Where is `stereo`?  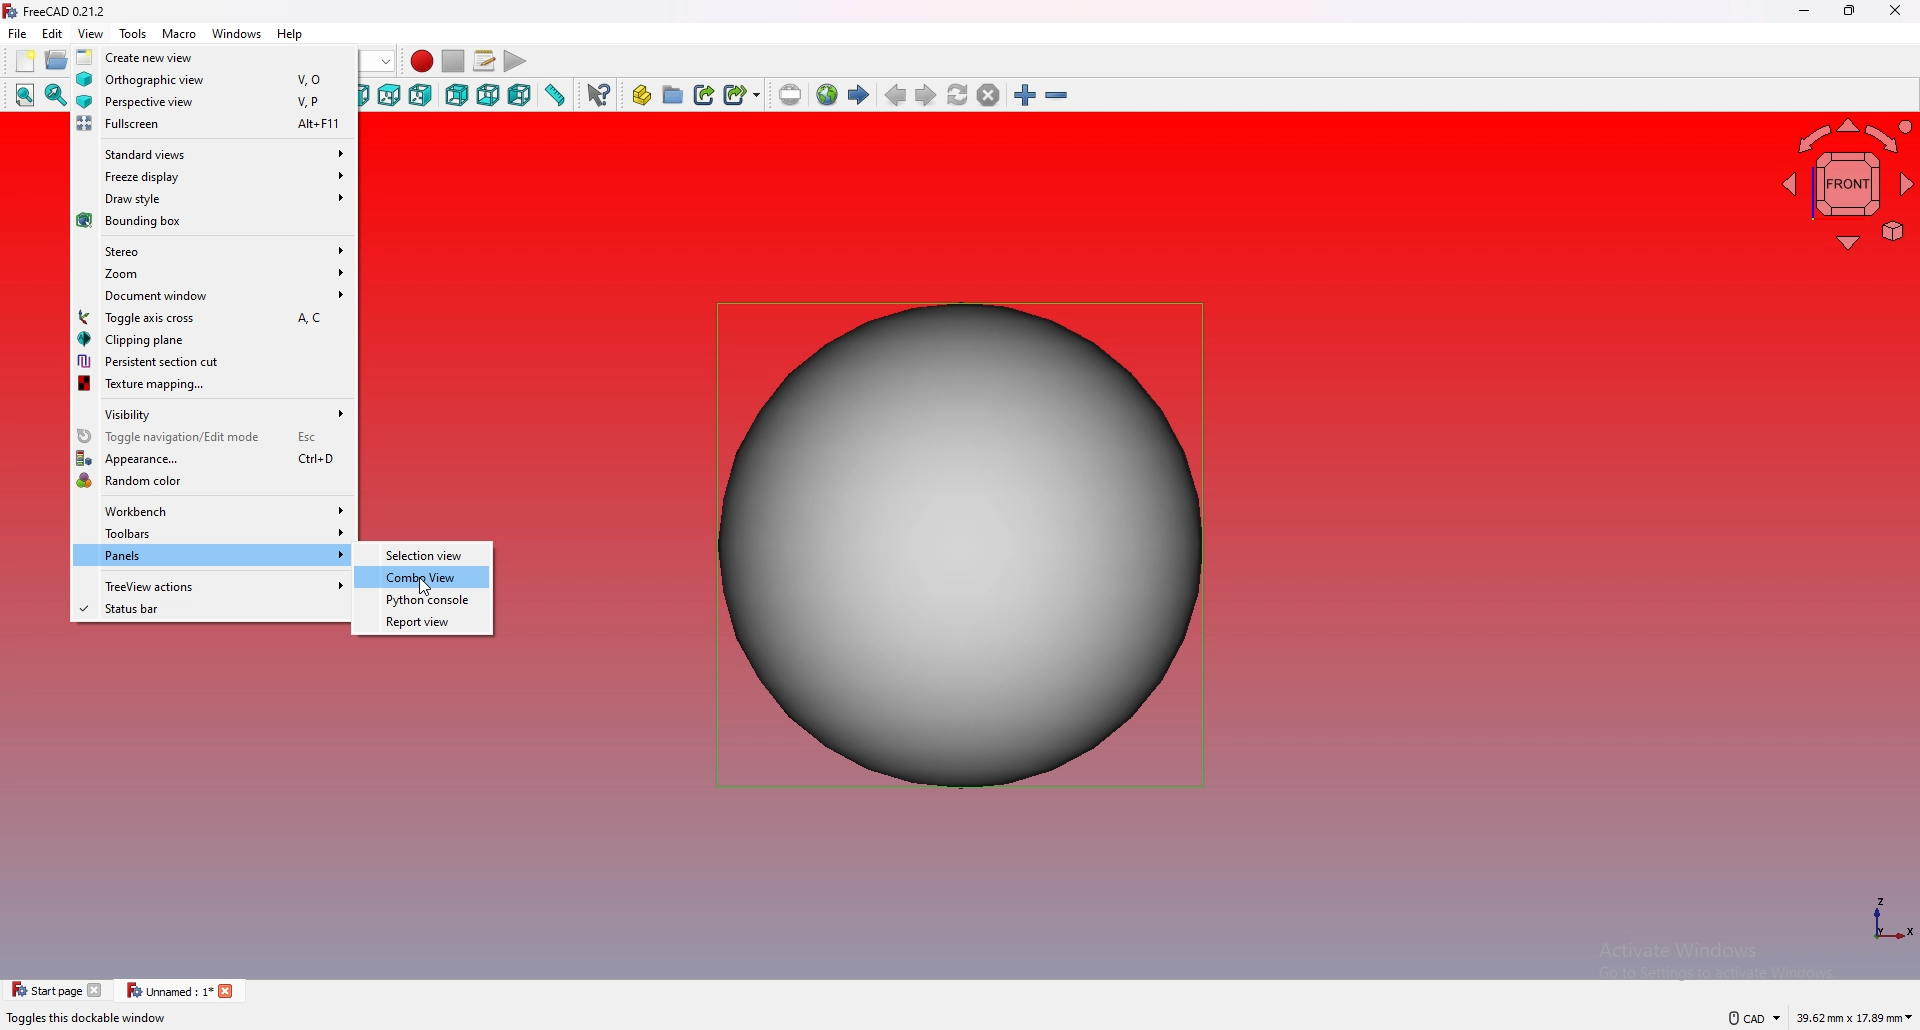
stereo is located at coordinates (214, 249).